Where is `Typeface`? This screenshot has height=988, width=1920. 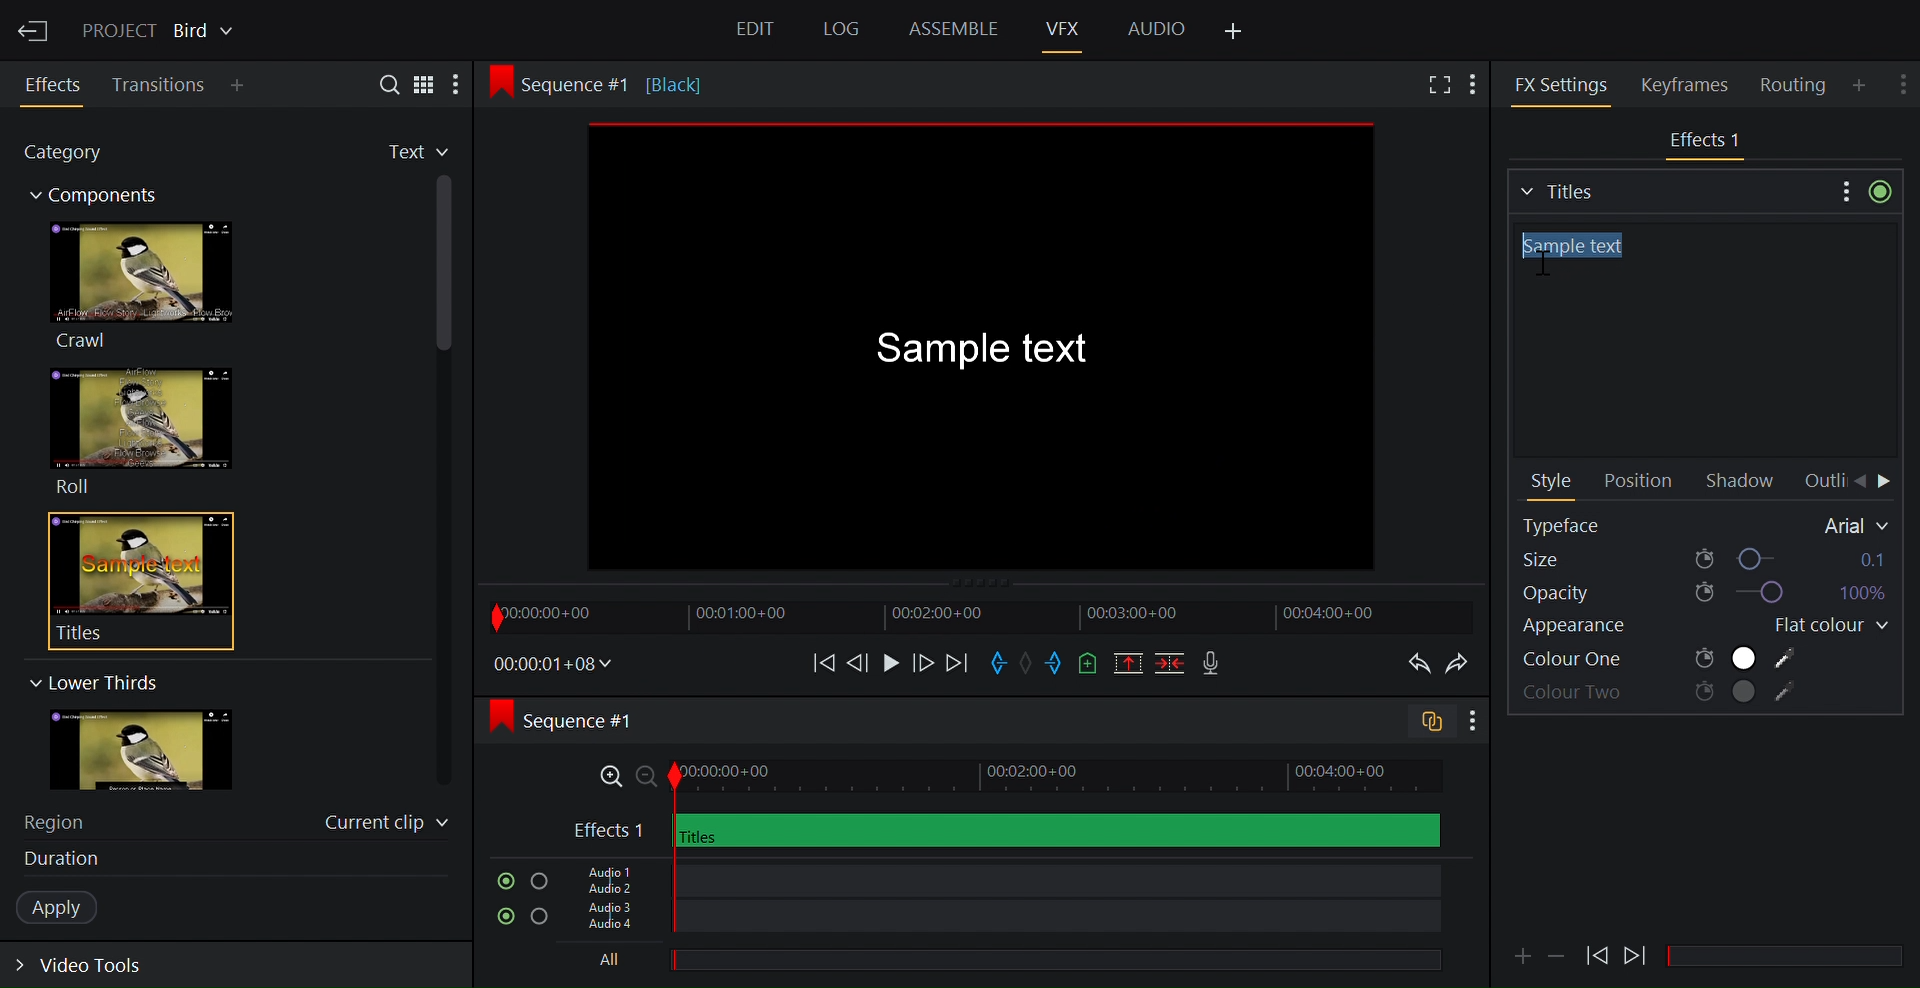
Typeface is located at coordinates (1707, 525).